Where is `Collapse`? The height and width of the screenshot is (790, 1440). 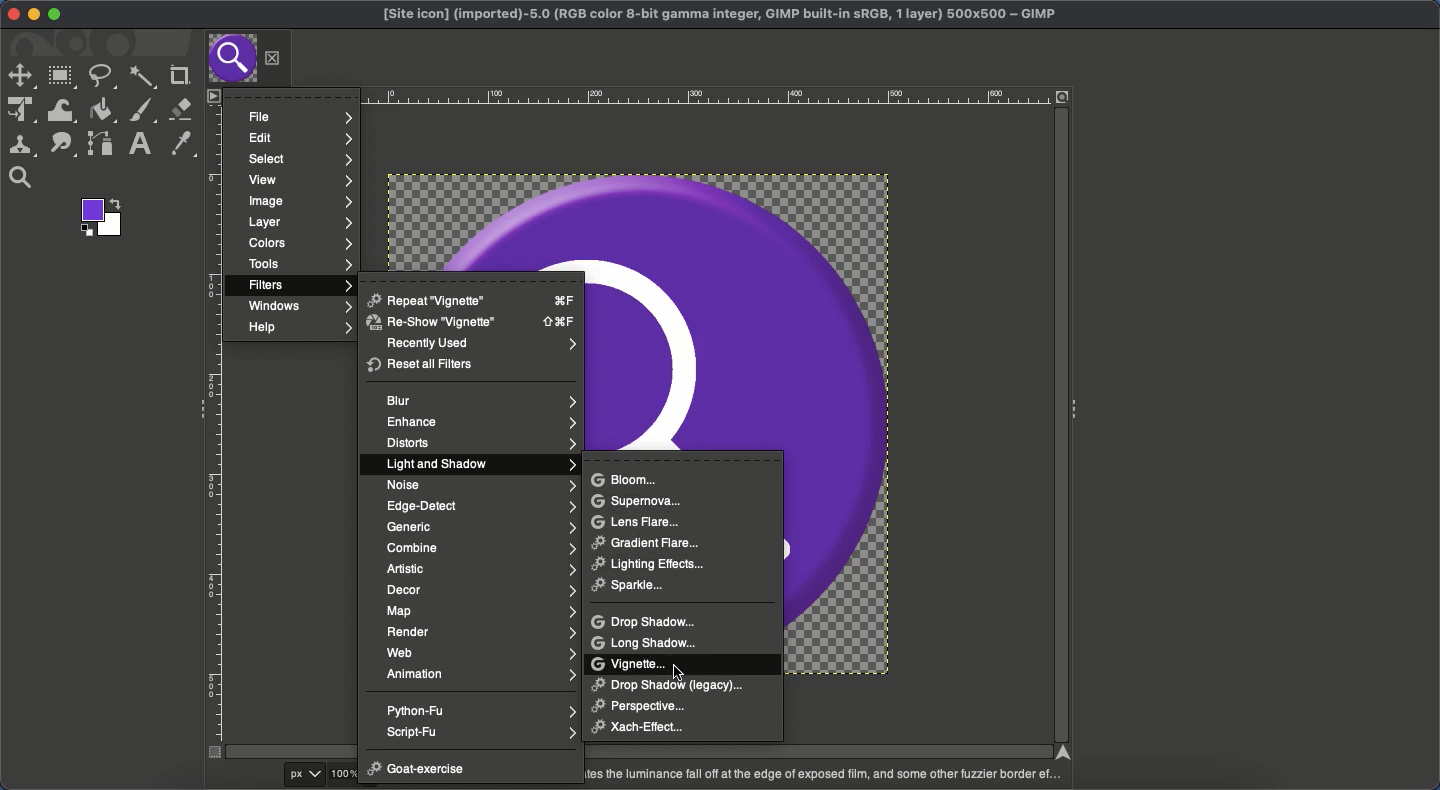 Collapse is located at coordinates (1077, 406).